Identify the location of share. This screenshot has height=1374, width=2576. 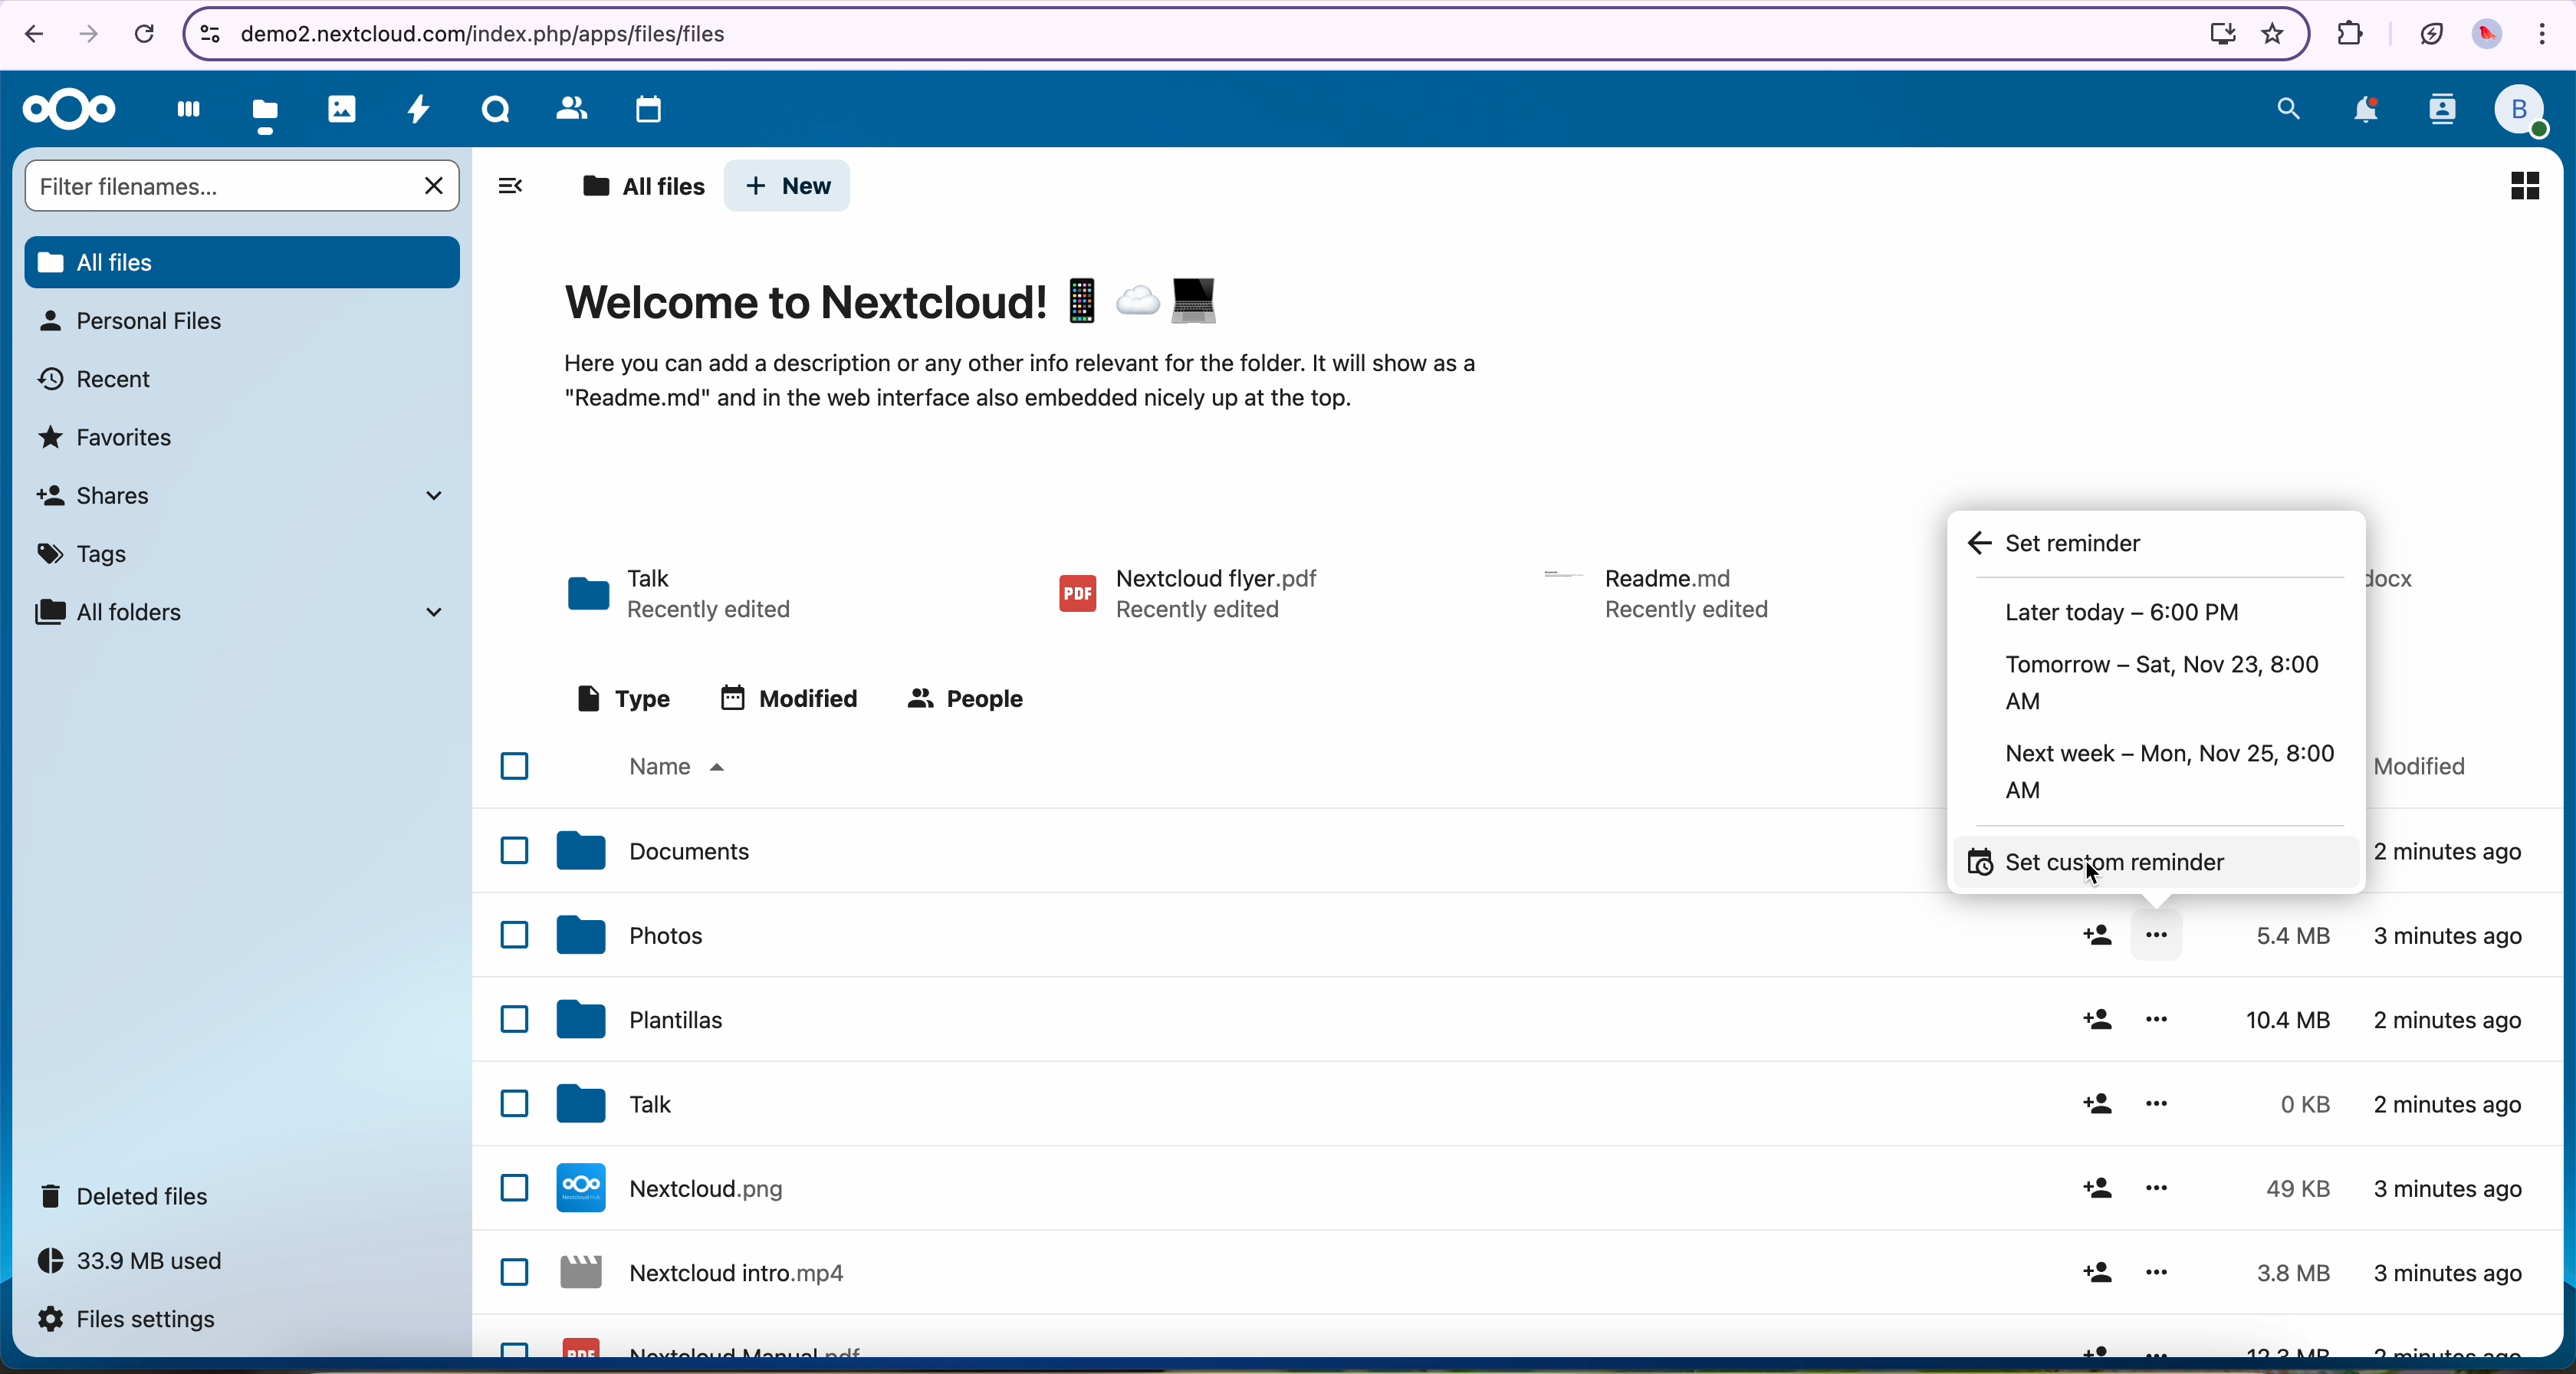
(2099, 1344).